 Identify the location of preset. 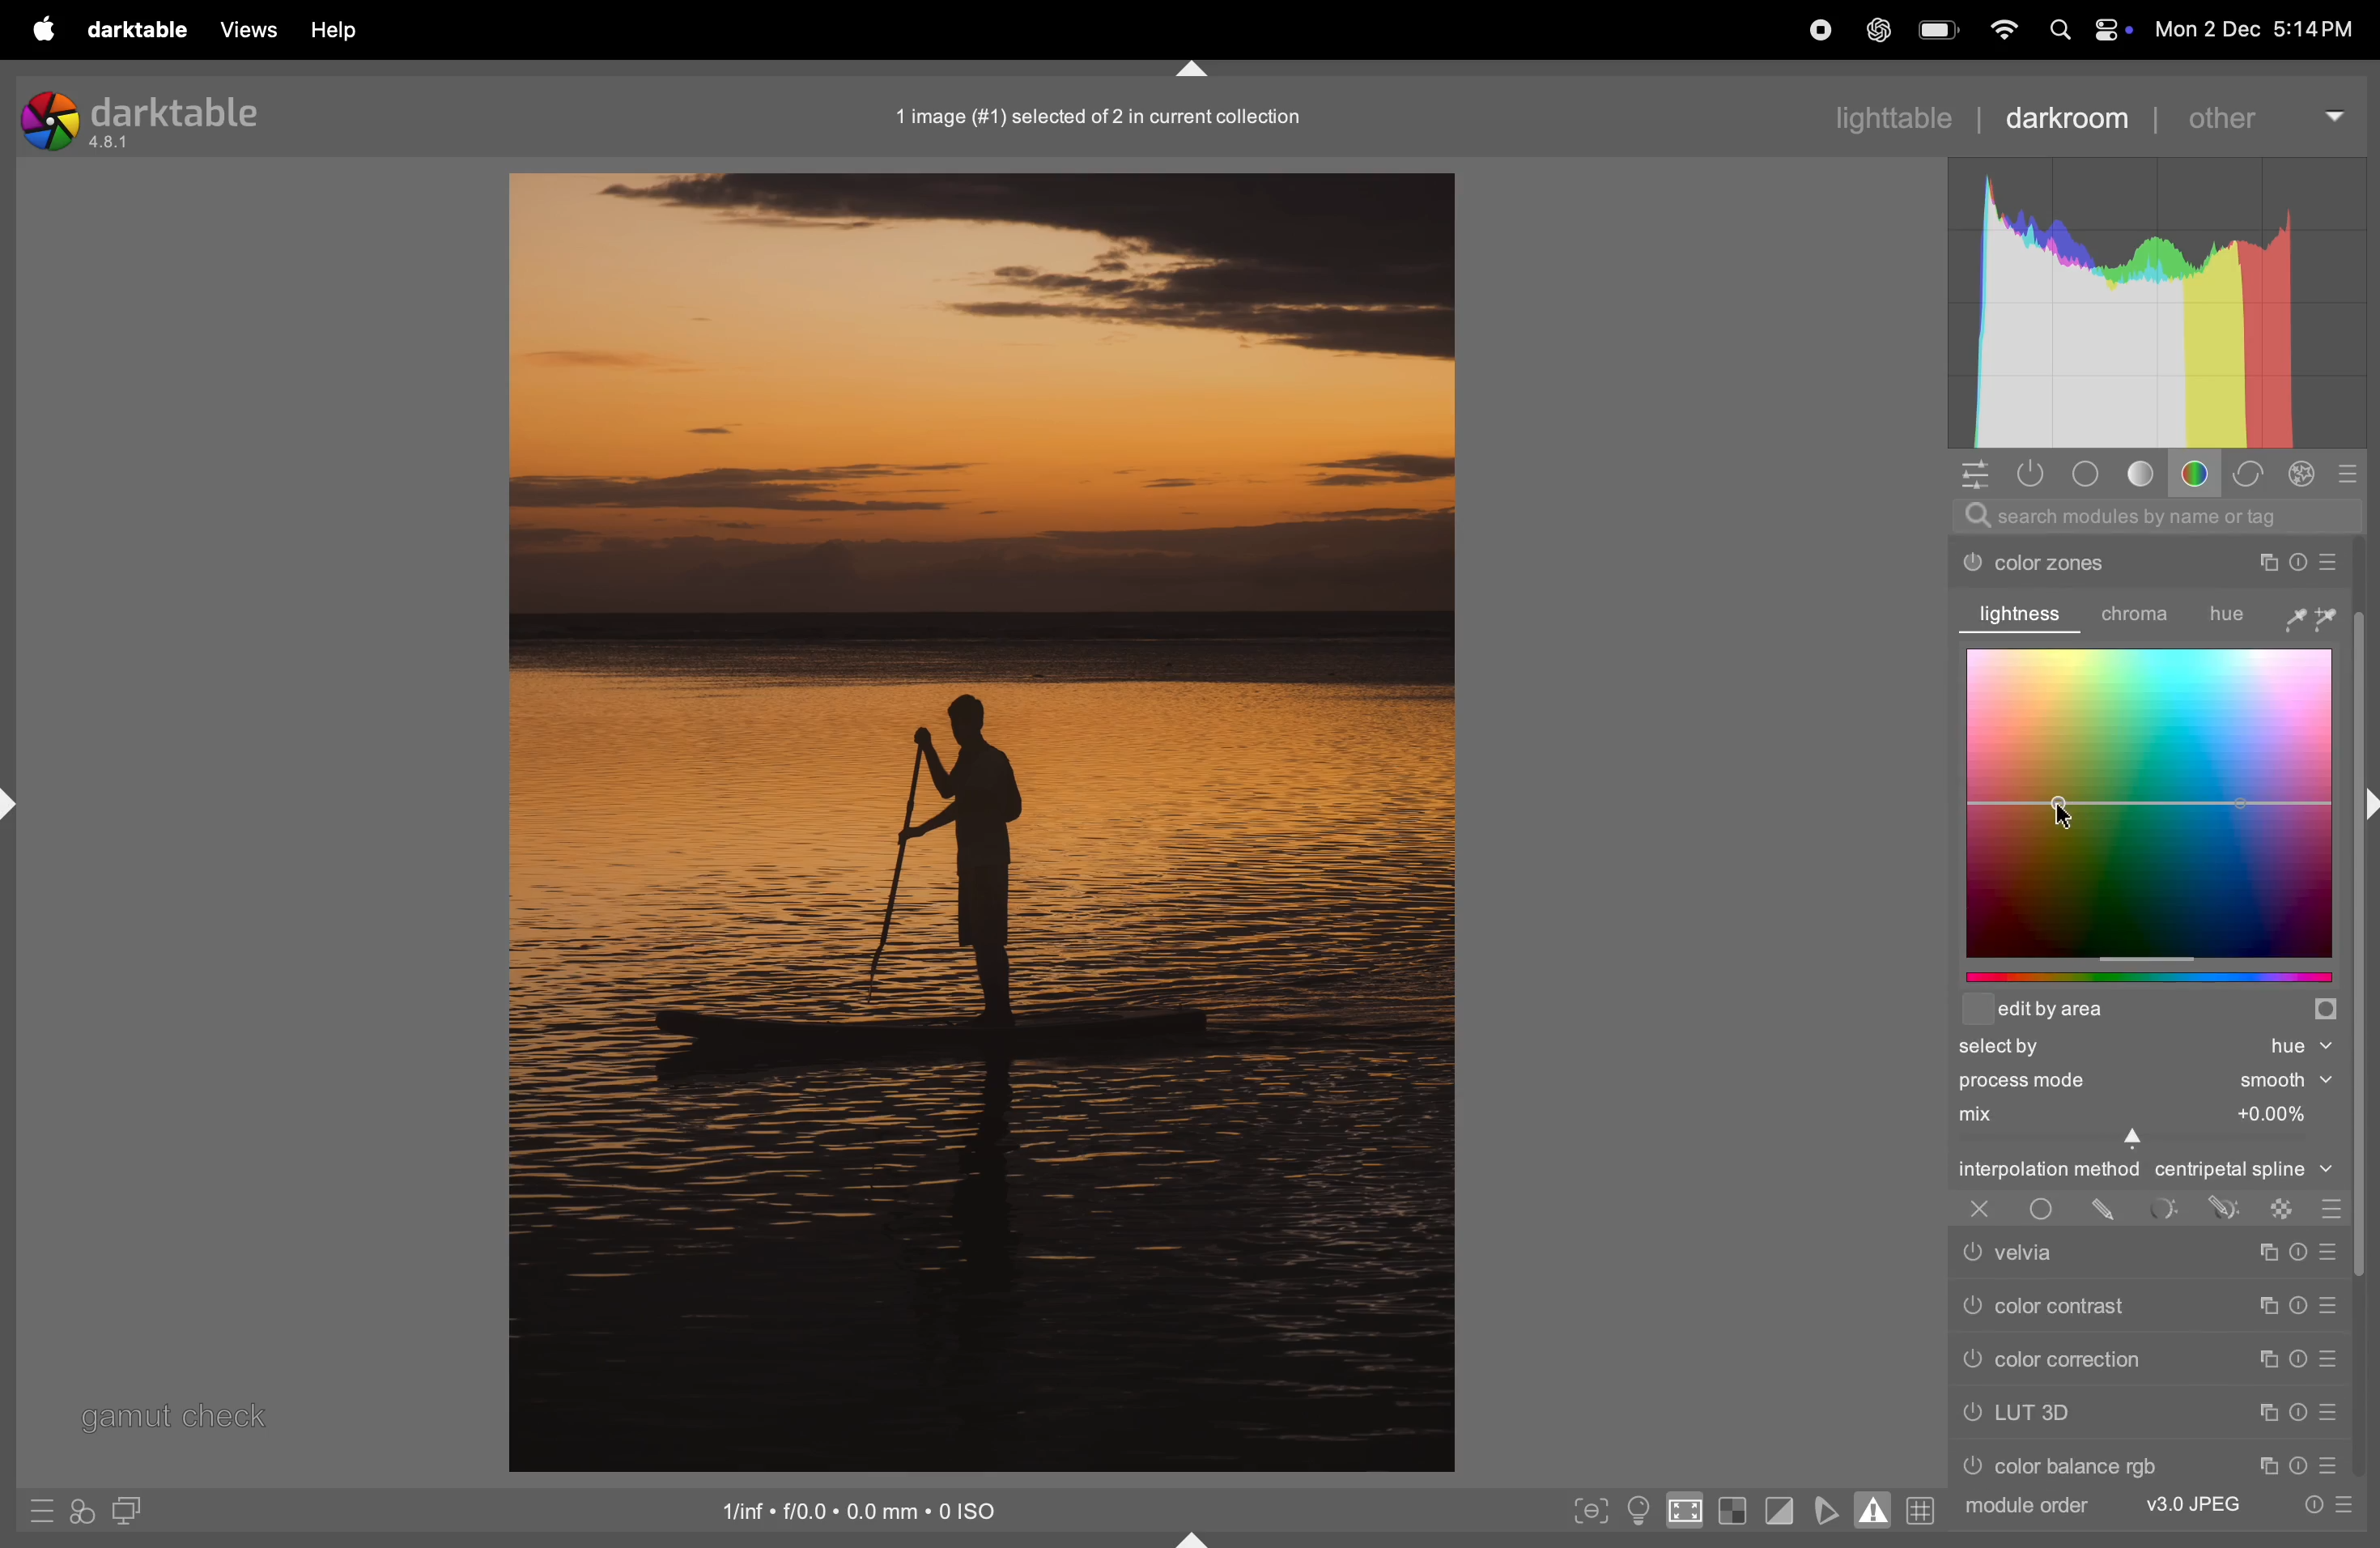
(2328, 1414).